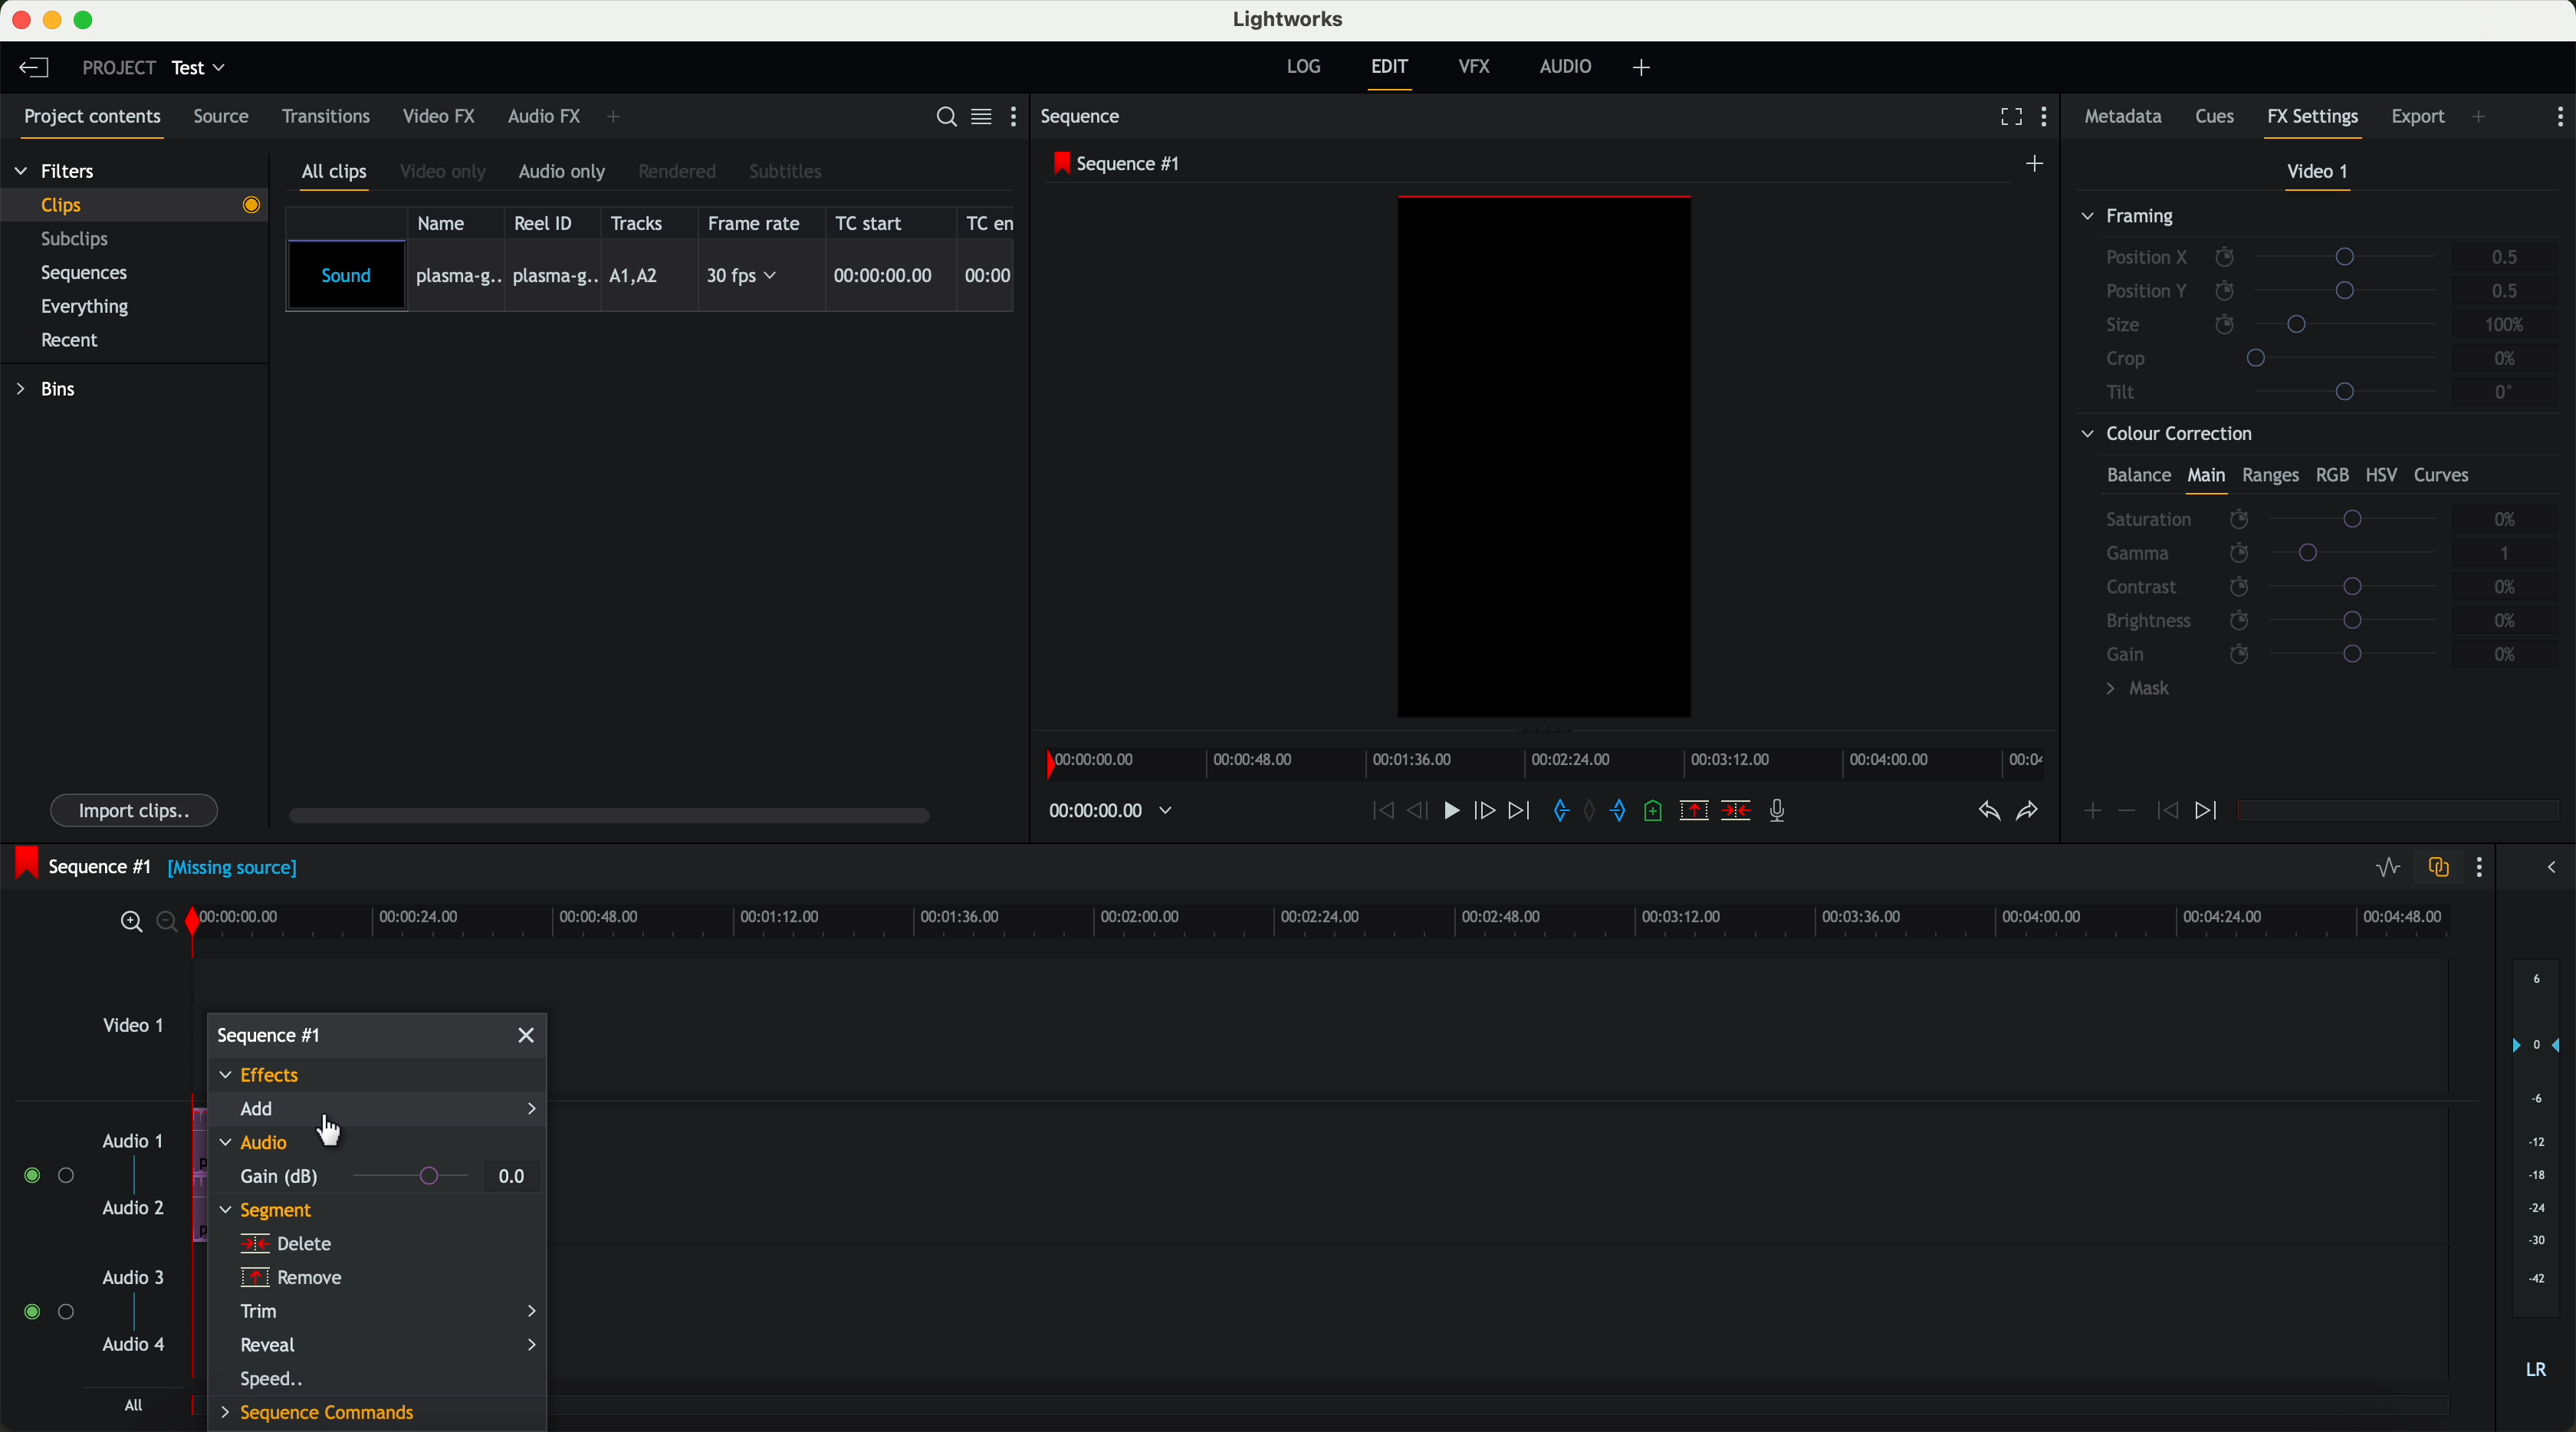  I want to click on colour correction, so click(2309, 567).